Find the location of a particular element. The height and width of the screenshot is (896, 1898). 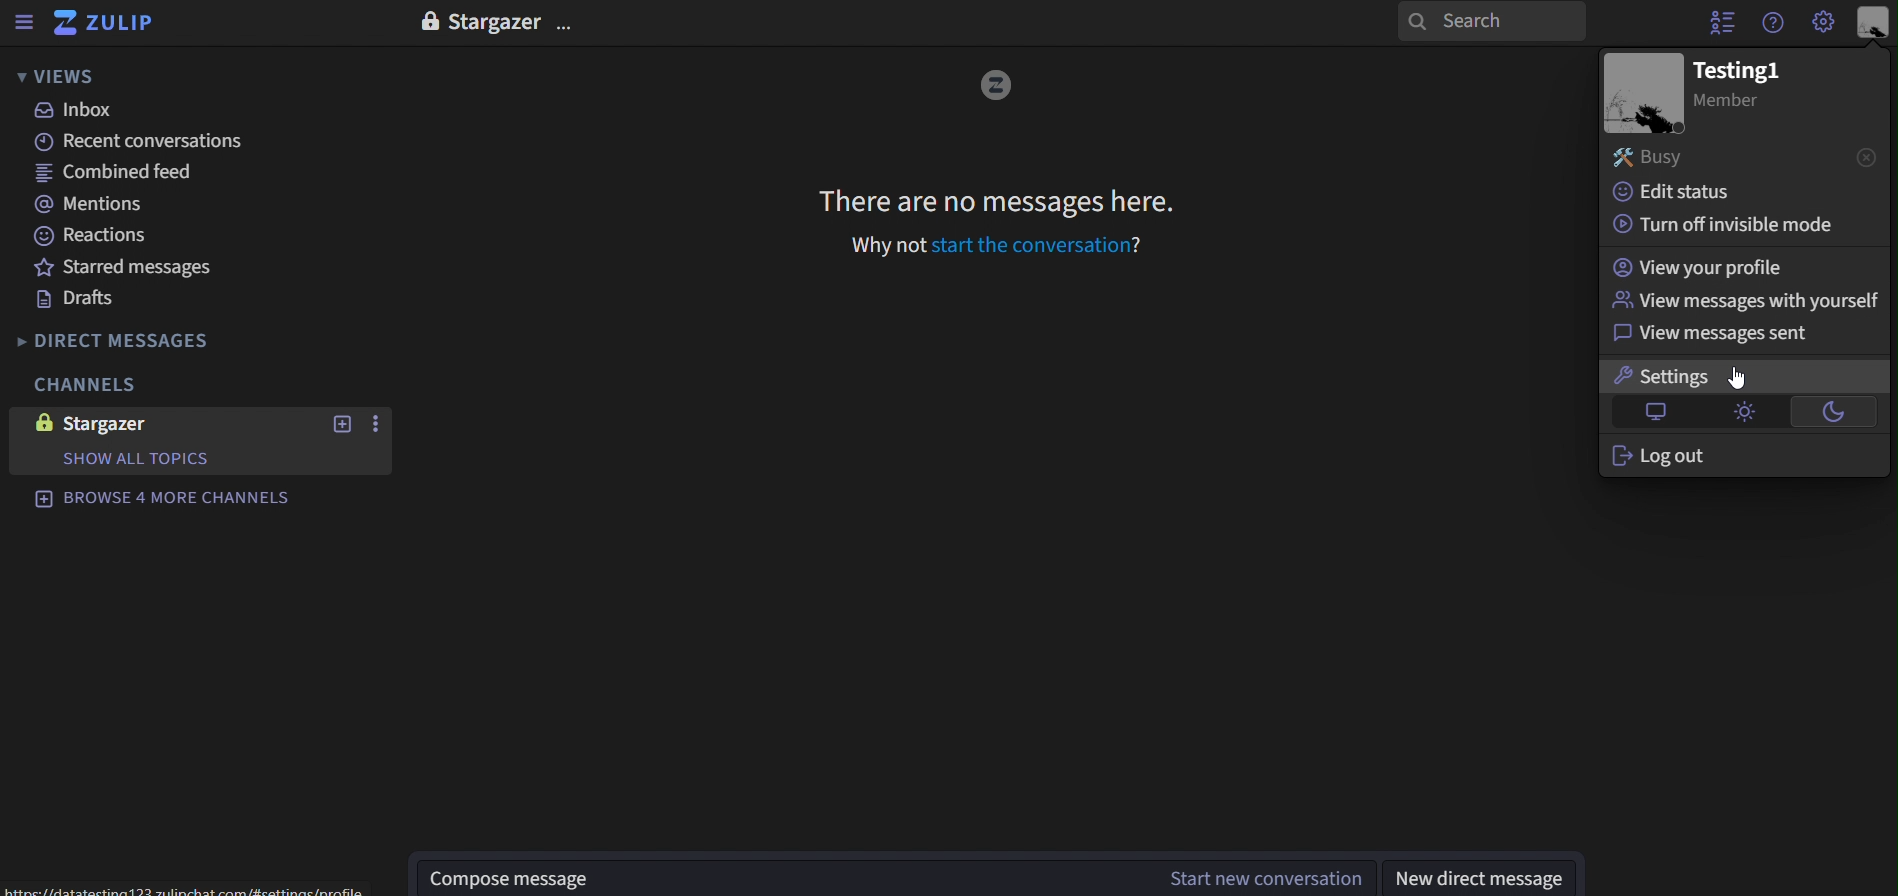

Stargazer... is located at coordinates (515, 21).